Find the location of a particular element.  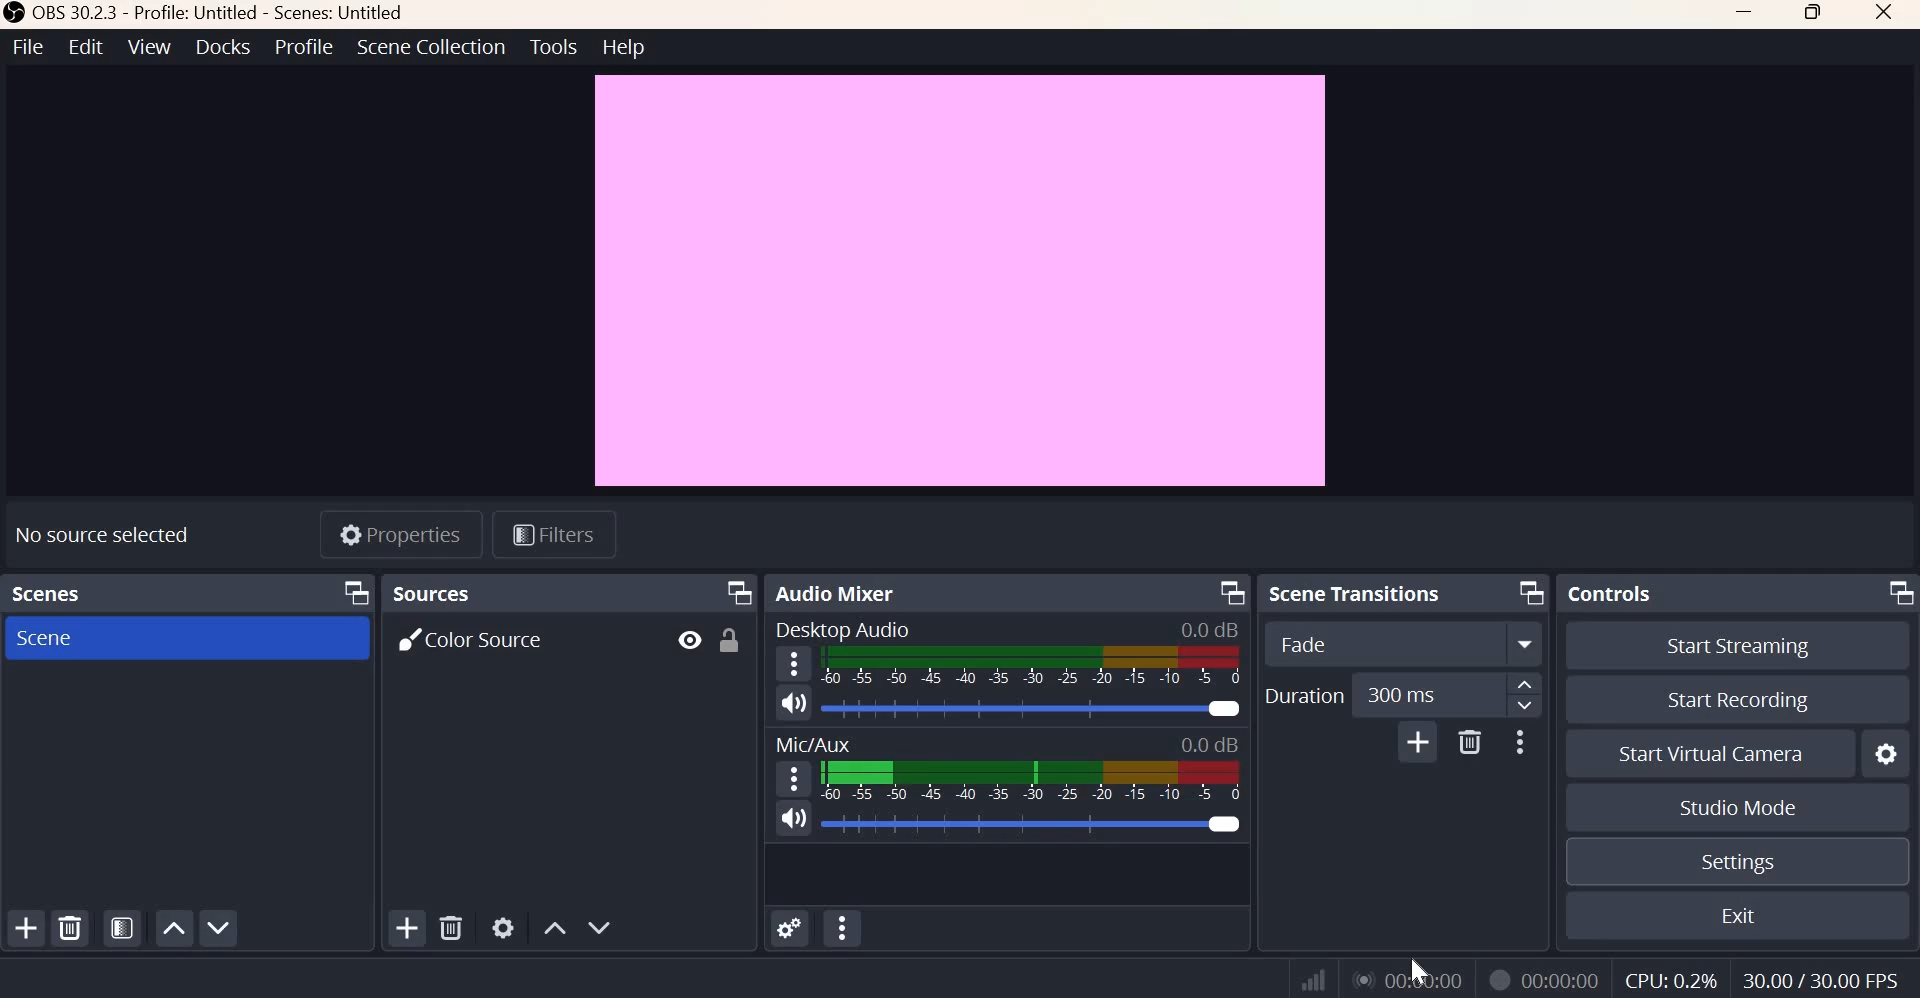

Maximize is located at coordinates (1814, 16).